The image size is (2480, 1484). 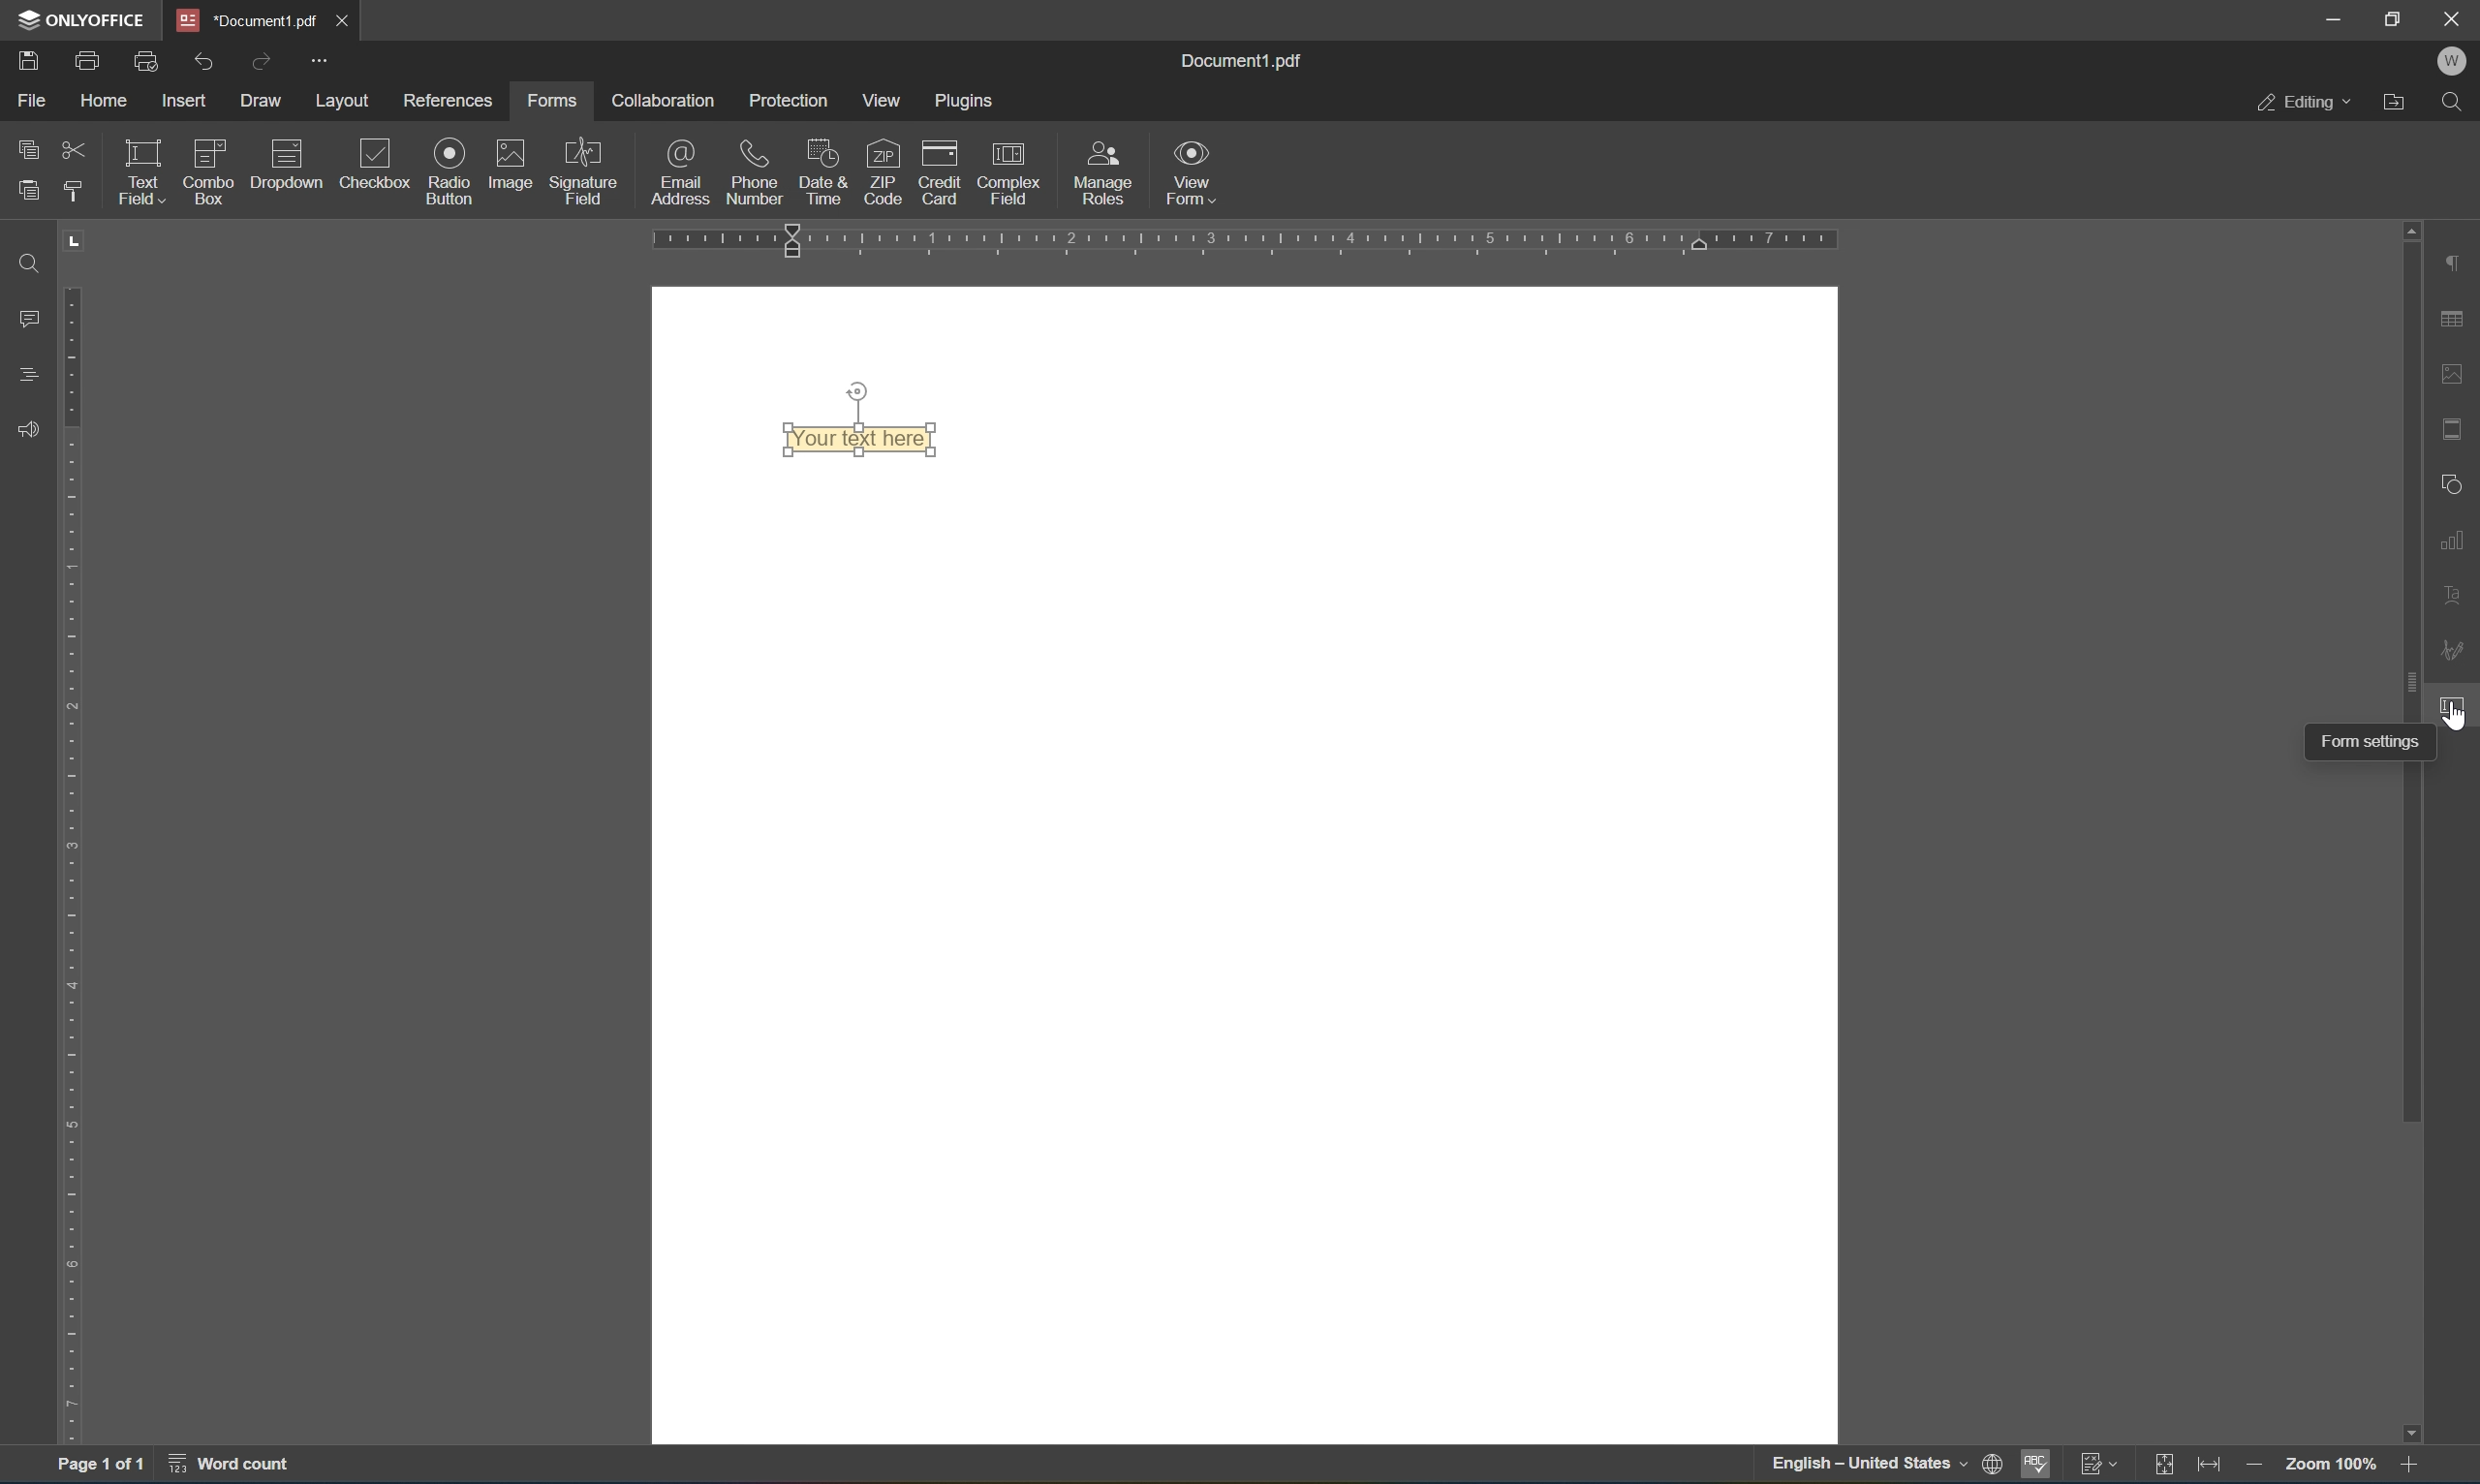 What do you see at coordinates (2038, 1466) in the screenshot?
I see `spell checking` at bounding box center [2038, 1466].